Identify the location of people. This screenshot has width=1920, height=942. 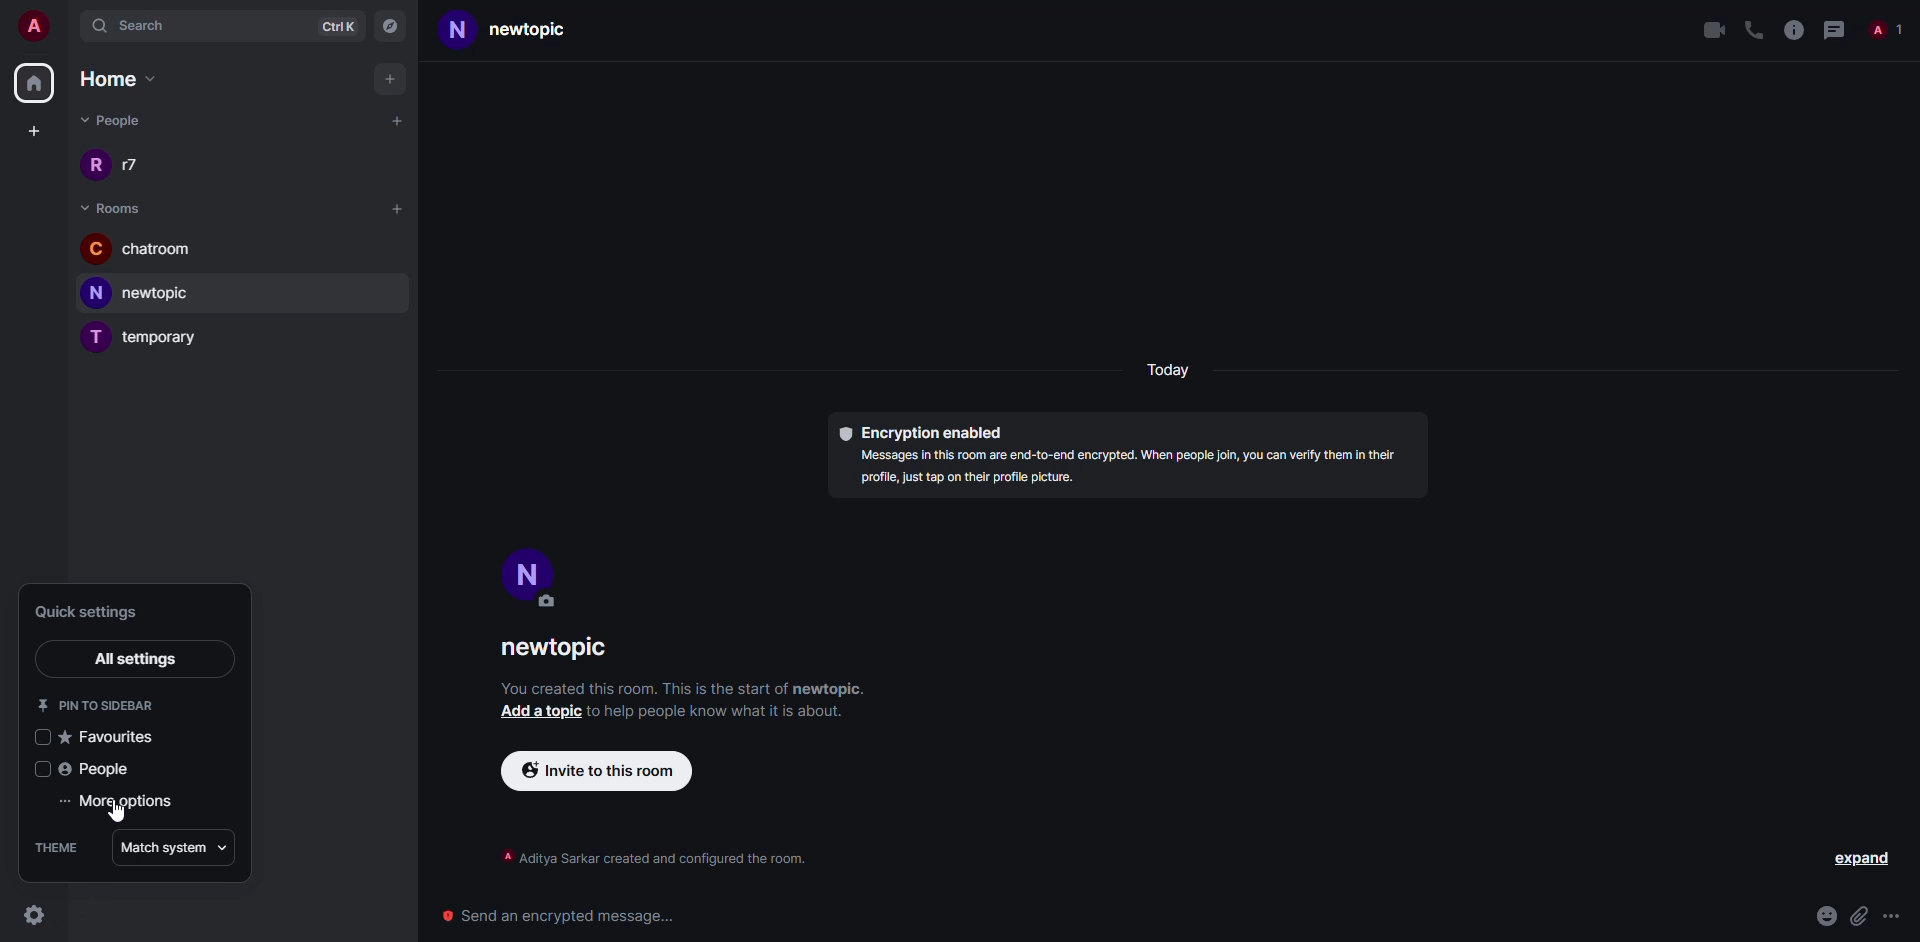
(123, 164).